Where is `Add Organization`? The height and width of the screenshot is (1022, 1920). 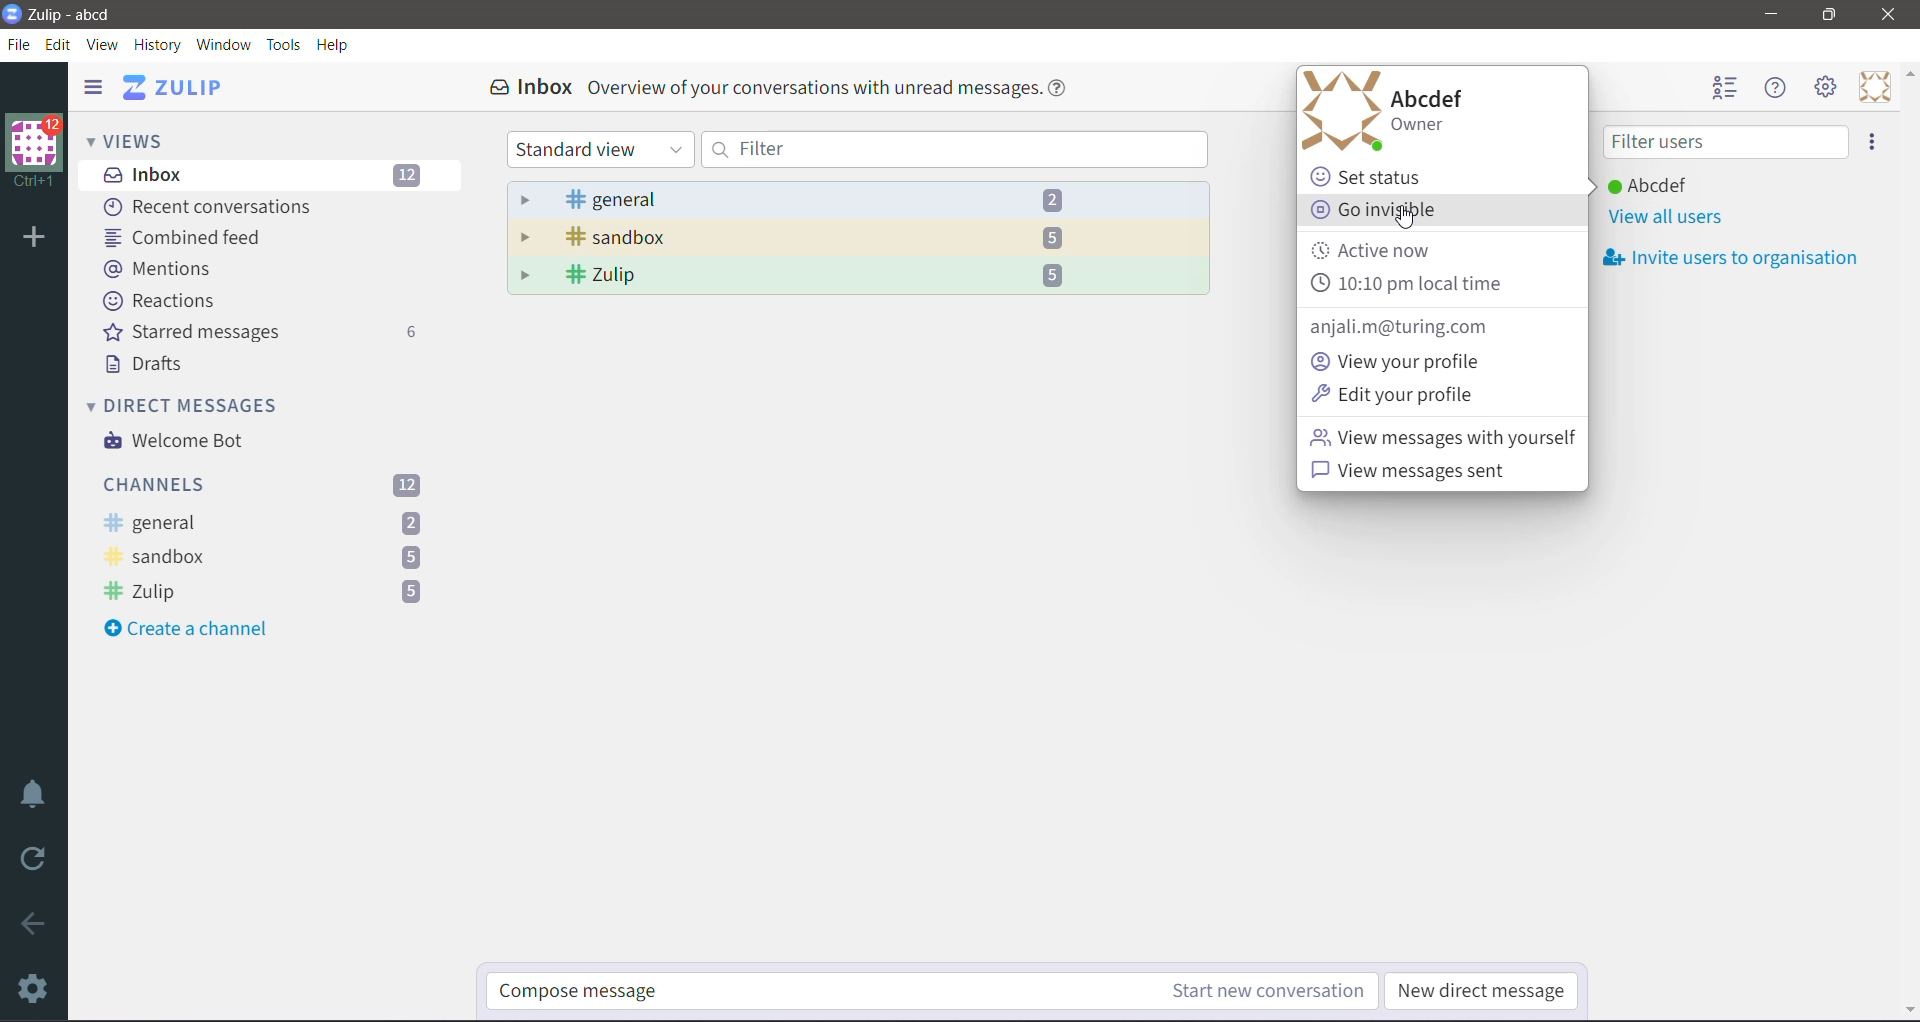
Add Organization is located at coordinates (35, 238).